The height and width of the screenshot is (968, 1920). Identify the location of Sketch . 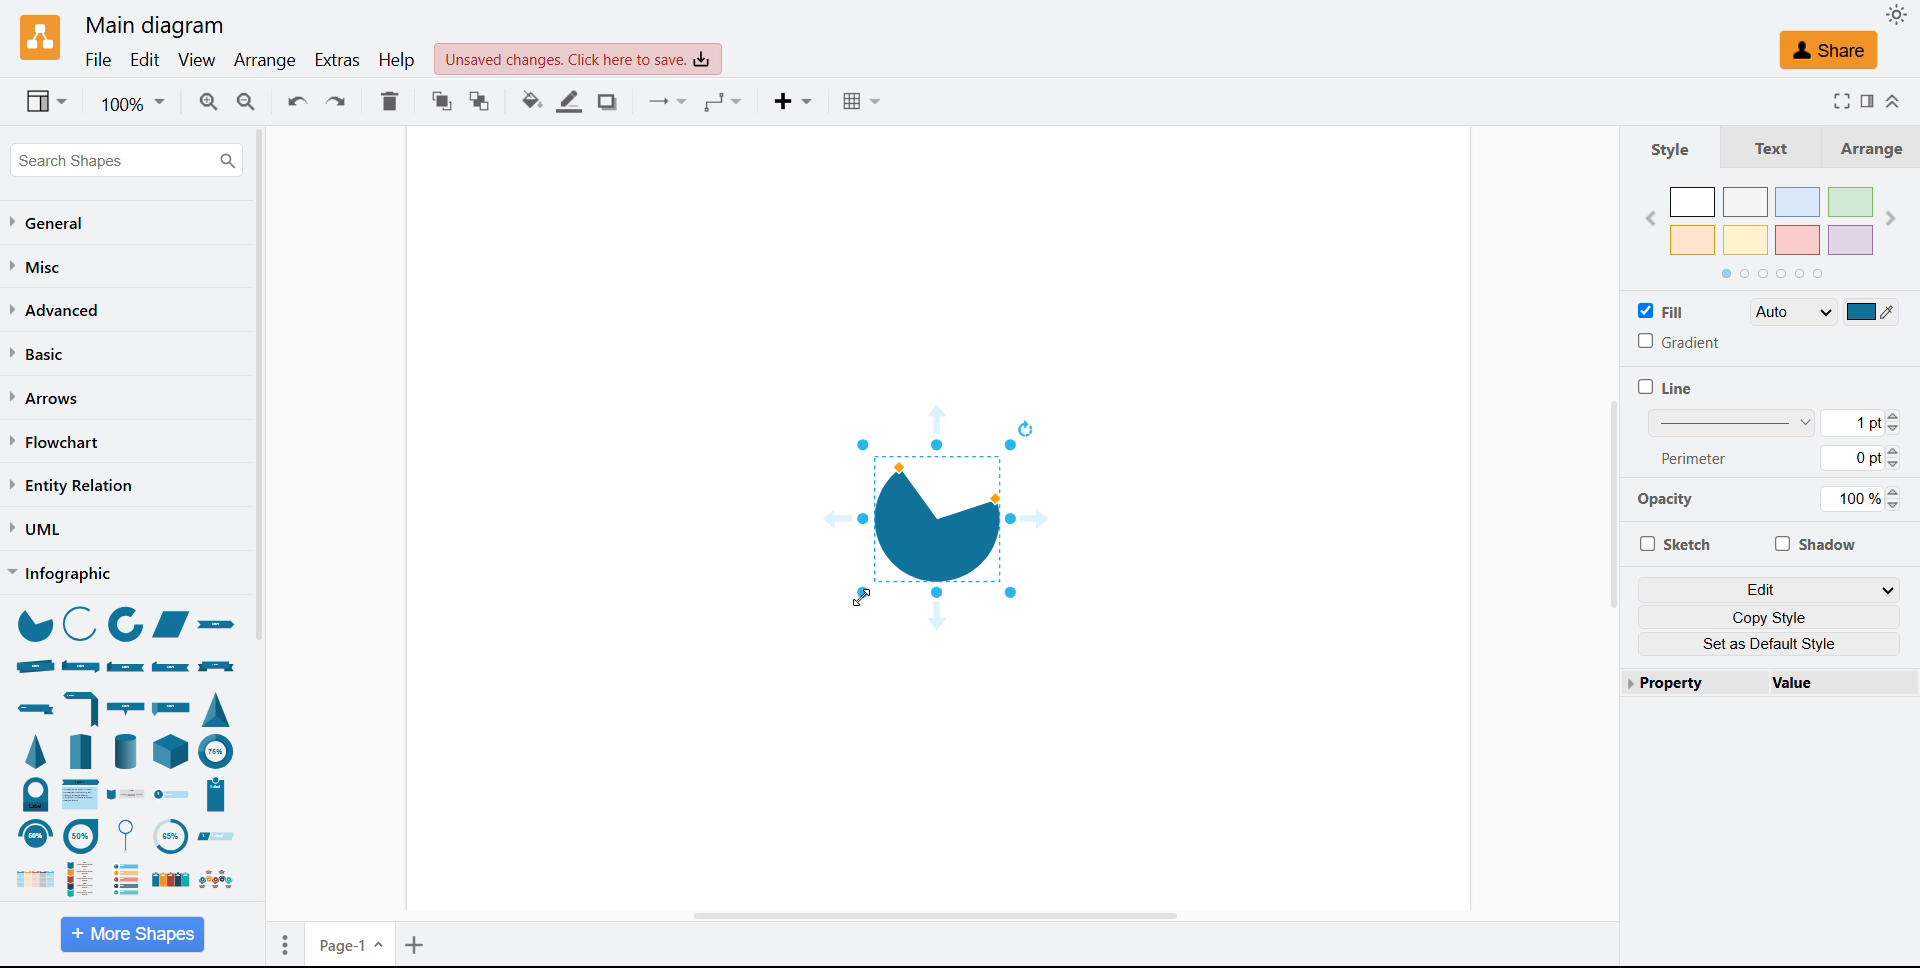
(1674, 543).